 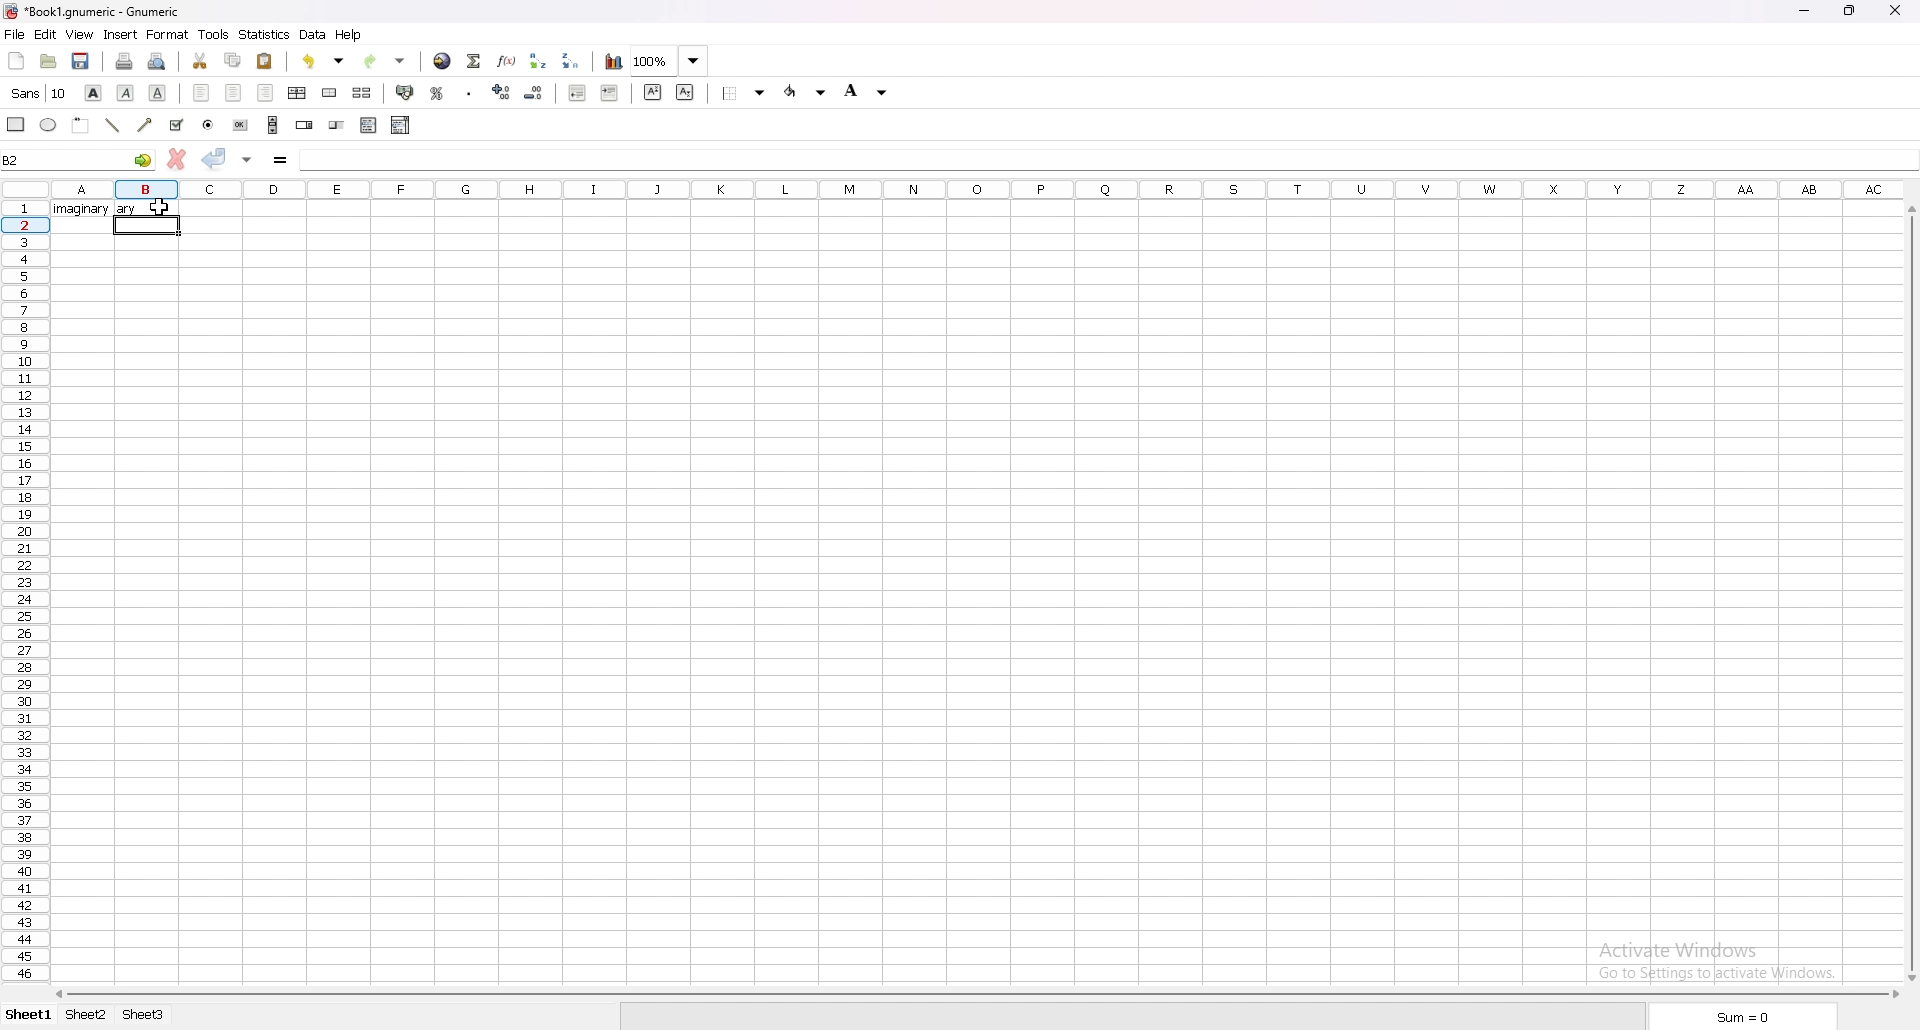 I want to click on print, so click(x=124, y=60).